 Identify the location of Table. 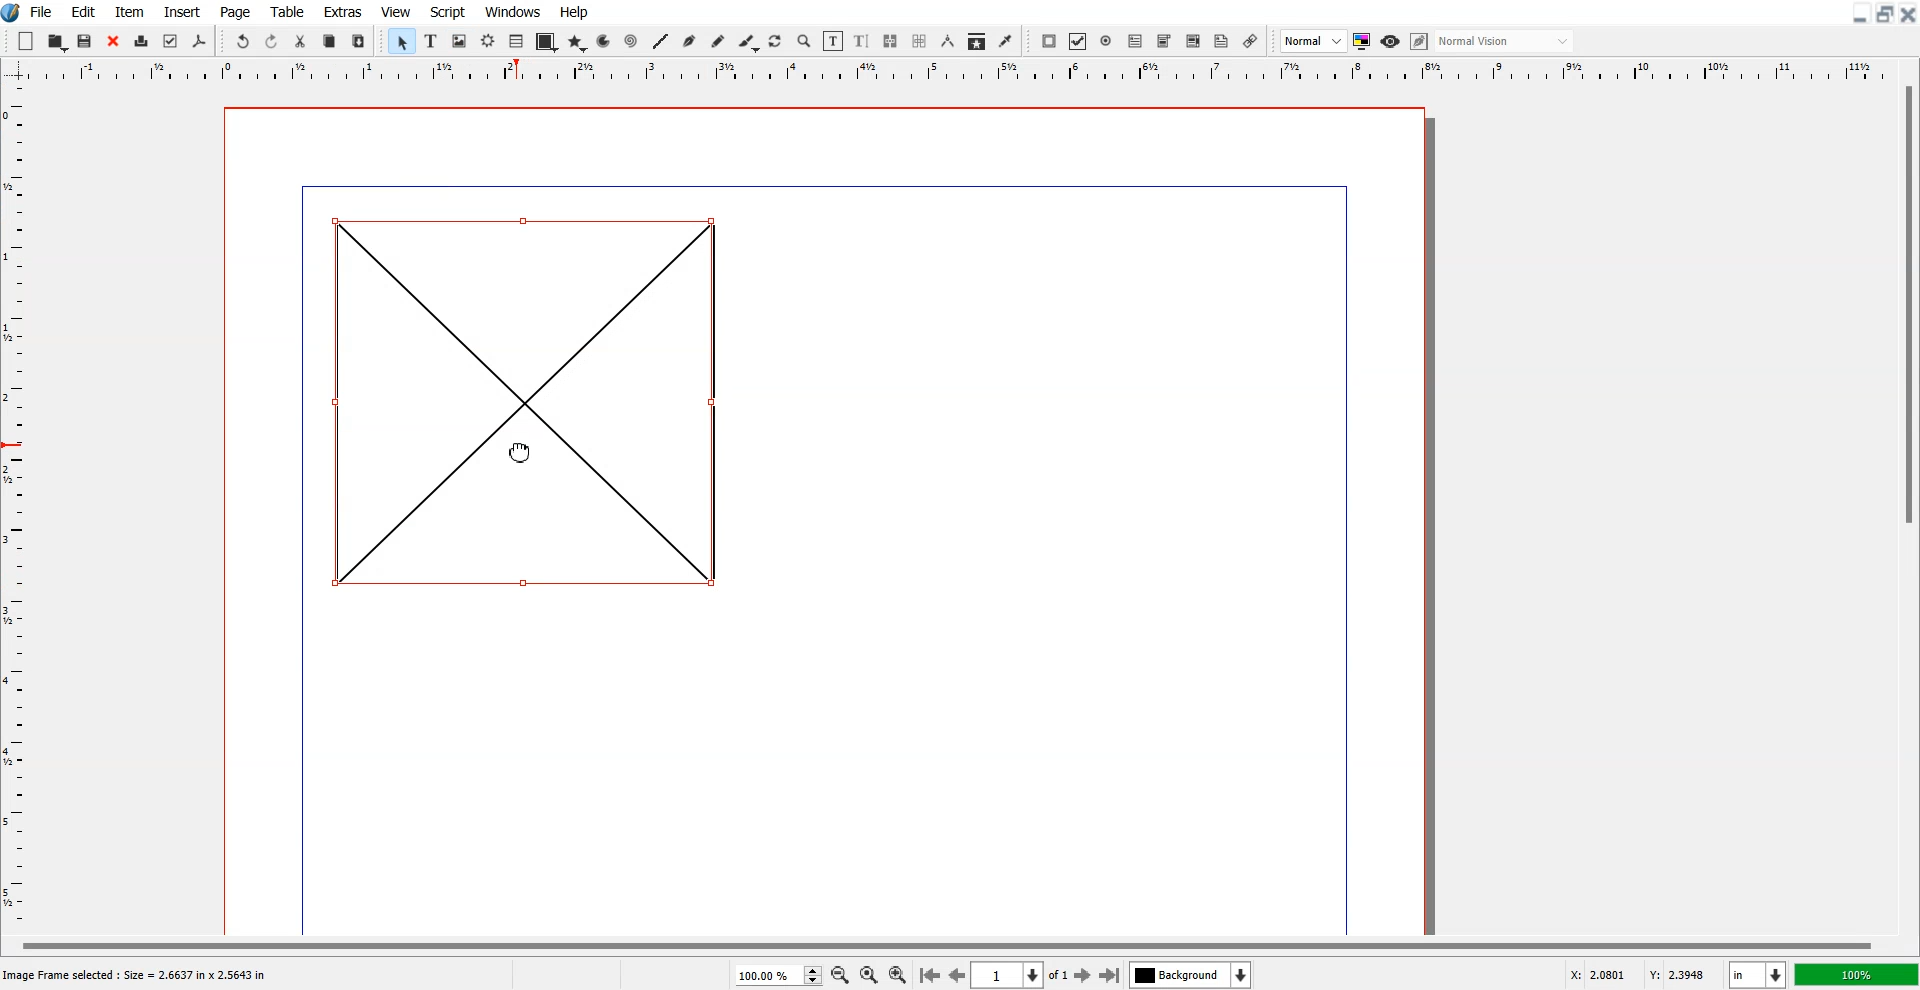
(287, 11).